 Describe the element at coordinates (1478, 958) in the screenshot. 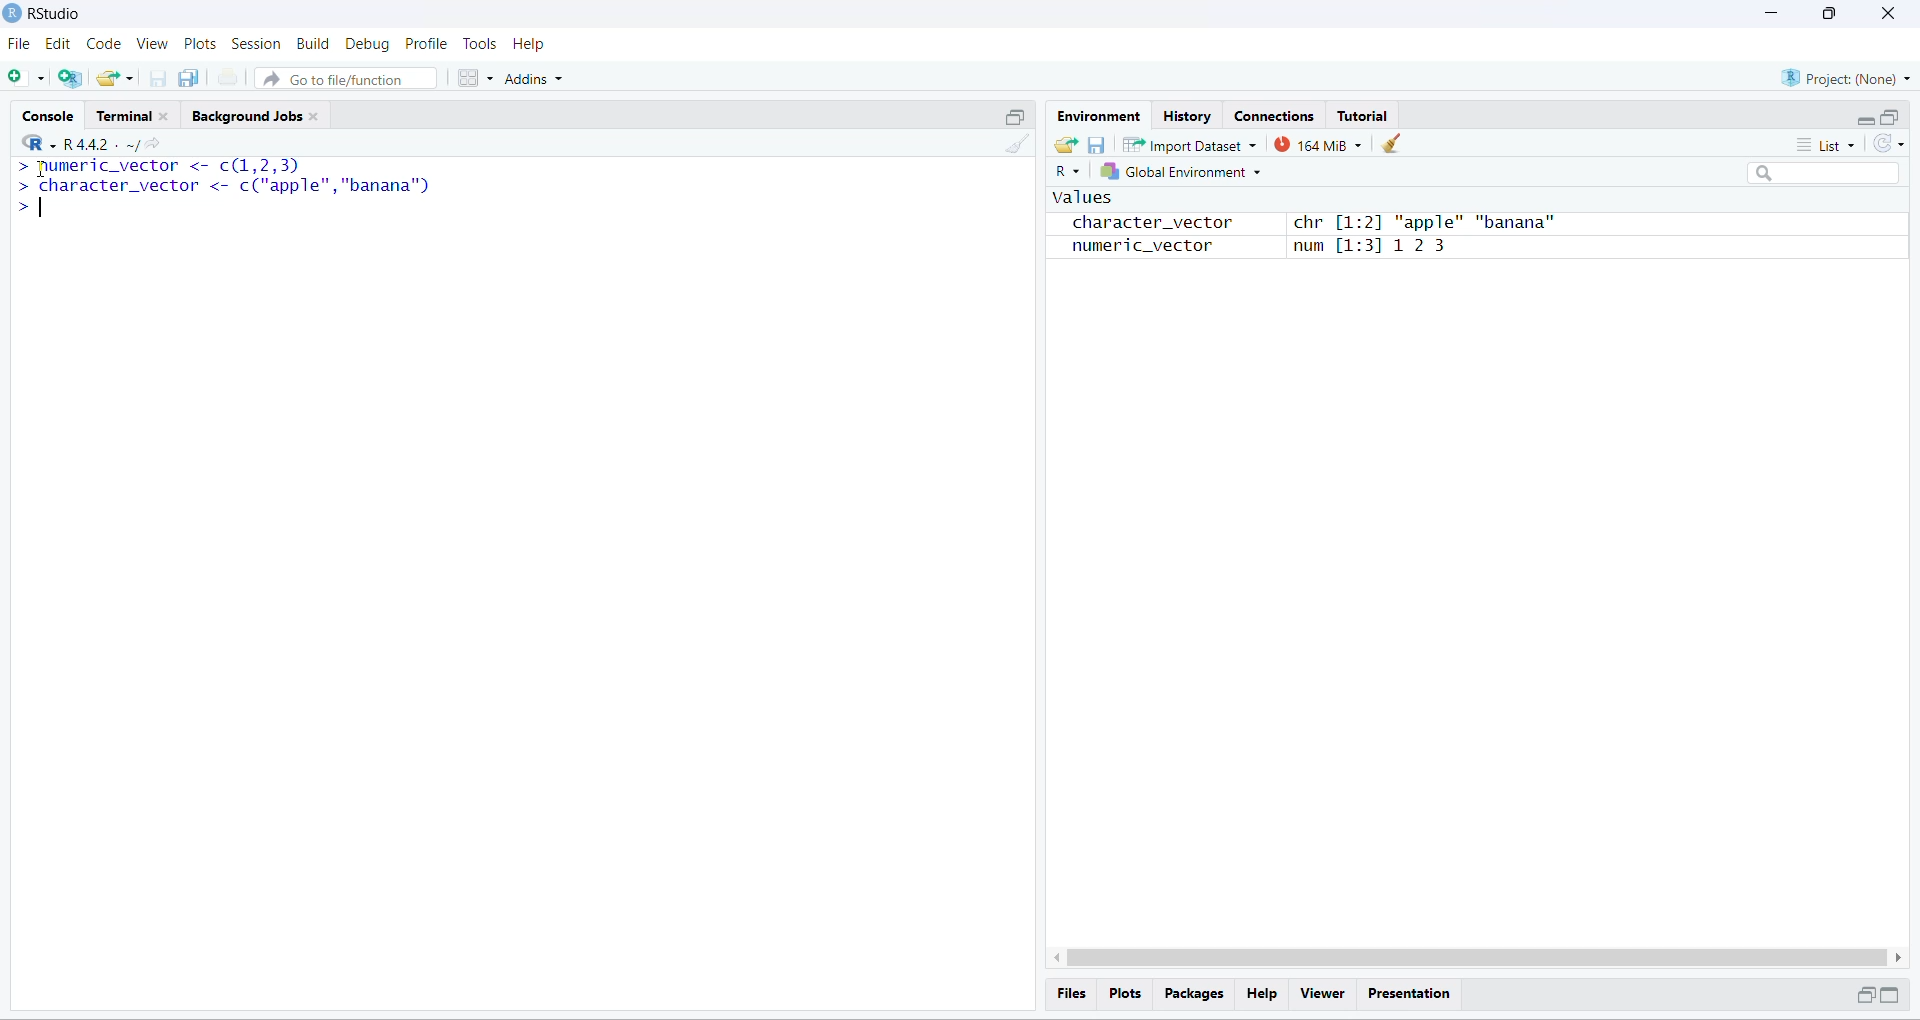

I see `scrollbar` at that location.